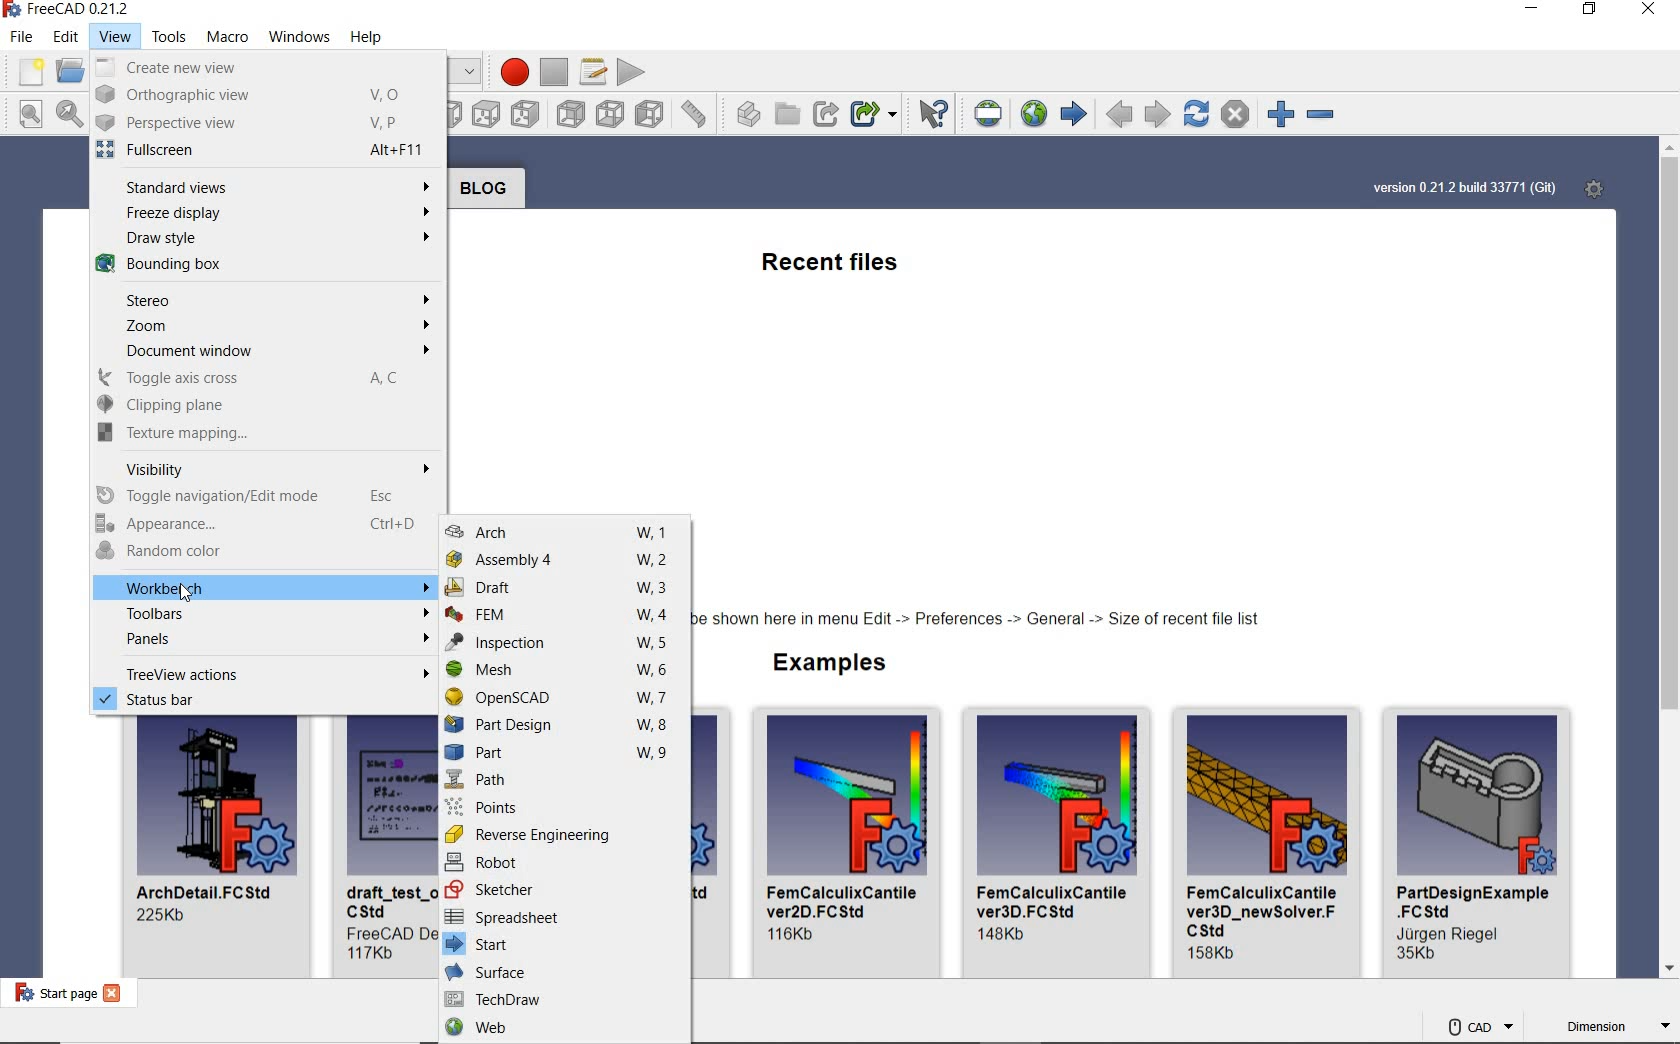  I want to click on start page, so click(1074, 114).